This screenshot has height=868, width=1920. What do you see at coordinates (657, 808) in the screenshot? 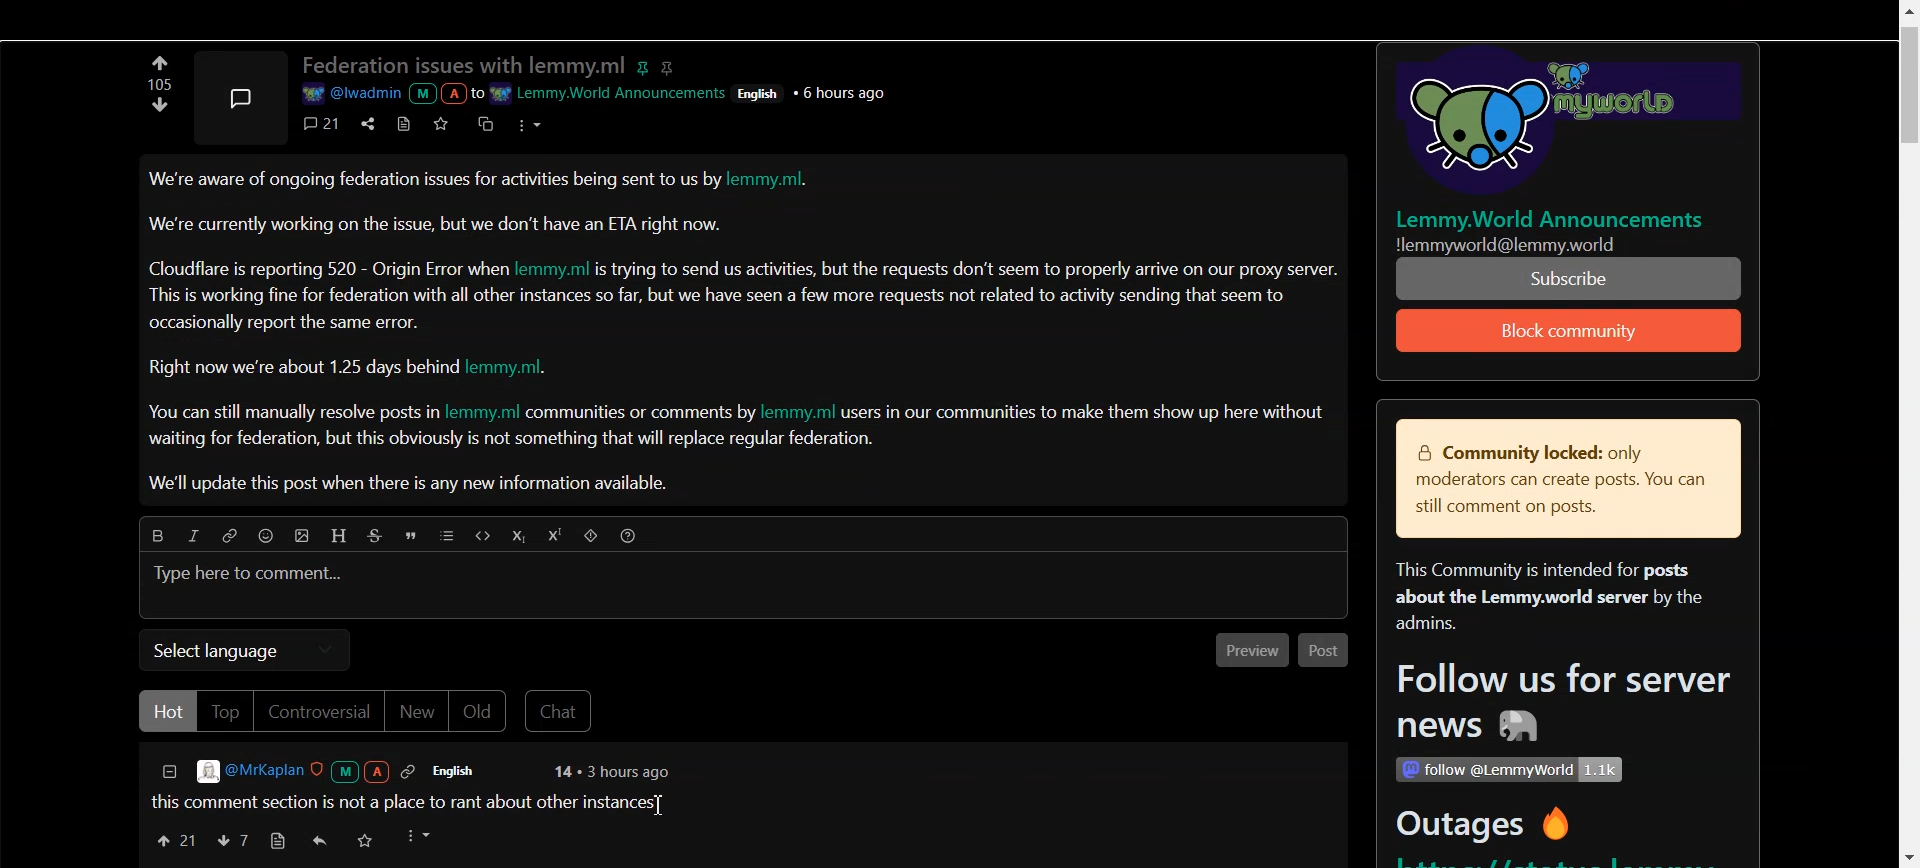
I see `Text Cursor` at bounding box center [657, 808].